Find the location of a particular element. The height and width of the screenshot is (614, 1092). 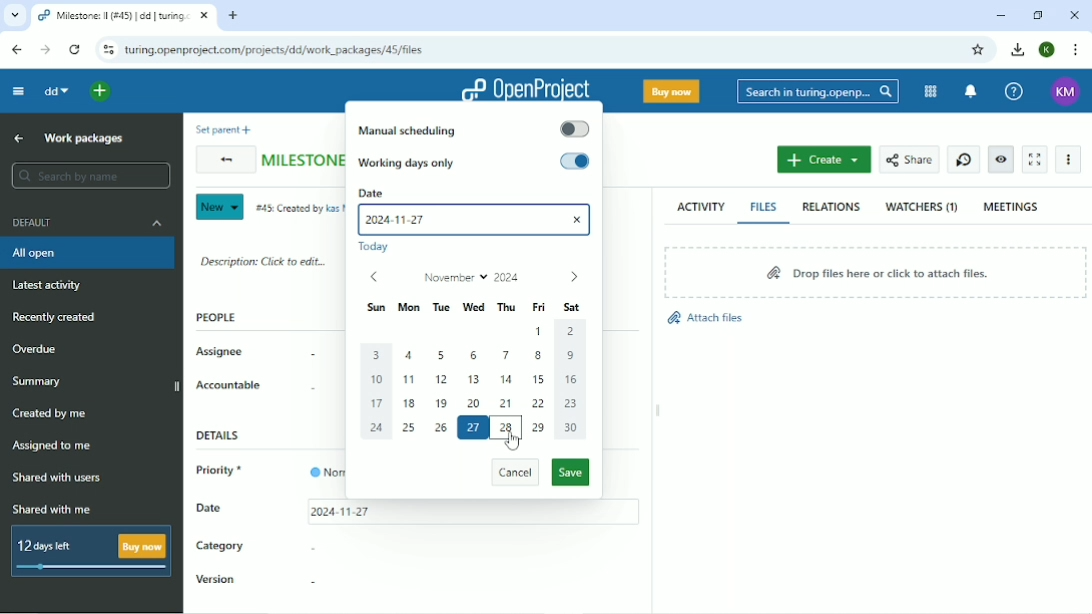

Created by me is located at coordinates (51, 414).